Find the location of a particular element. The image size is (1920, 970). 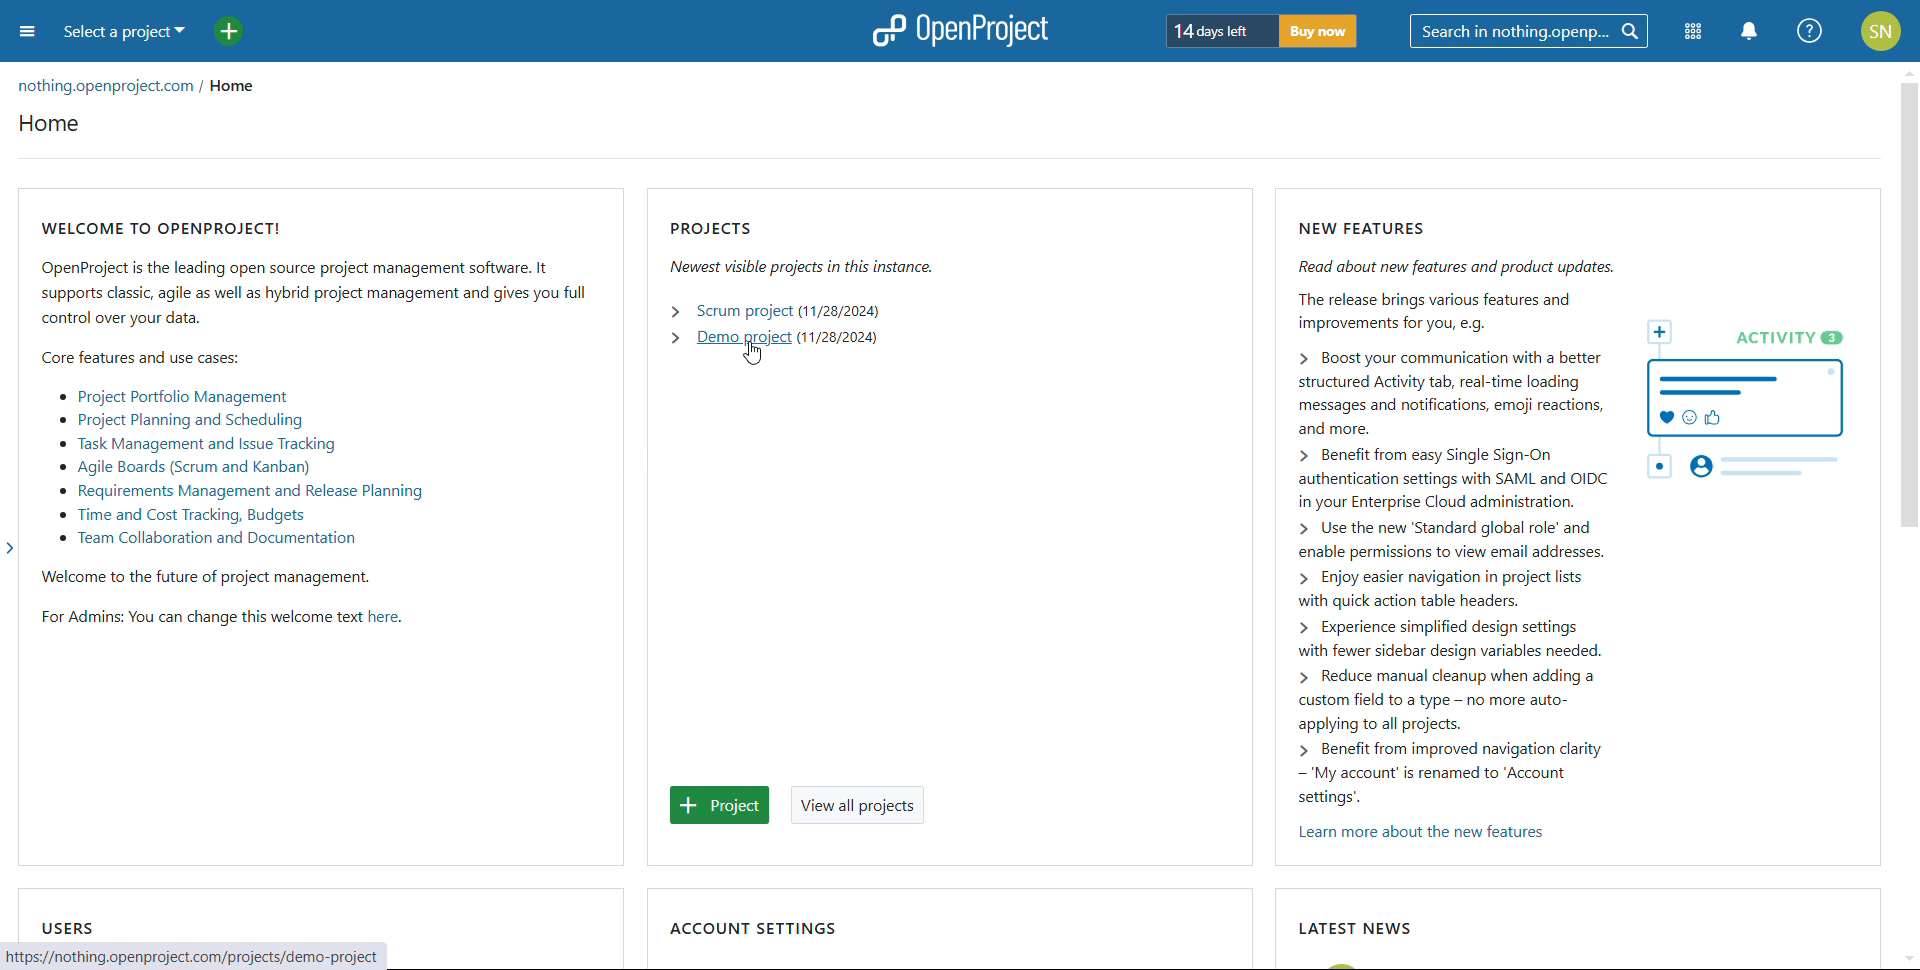

scroll down is located at coordinates (1908, 958).